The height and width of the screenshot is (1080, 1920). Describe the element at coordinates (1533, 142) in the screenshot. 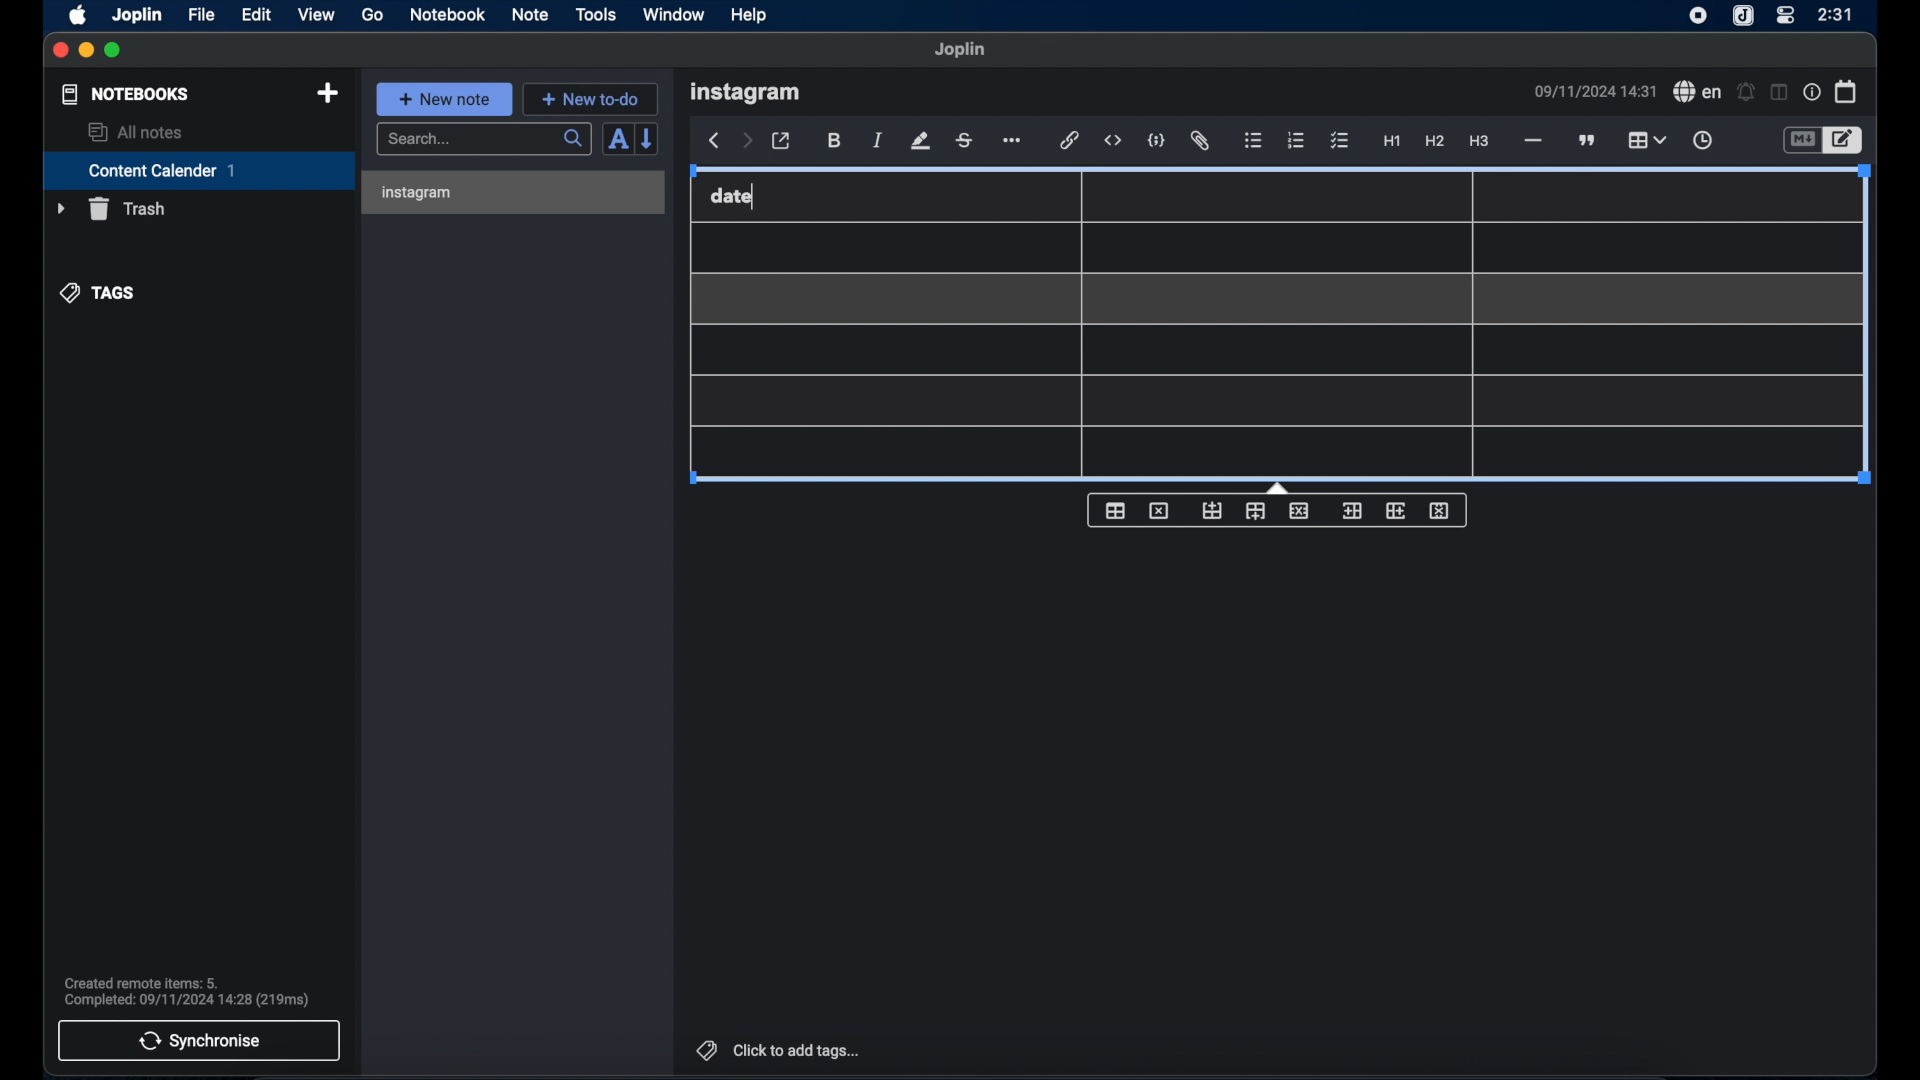

I see `horizontal line` at that location.